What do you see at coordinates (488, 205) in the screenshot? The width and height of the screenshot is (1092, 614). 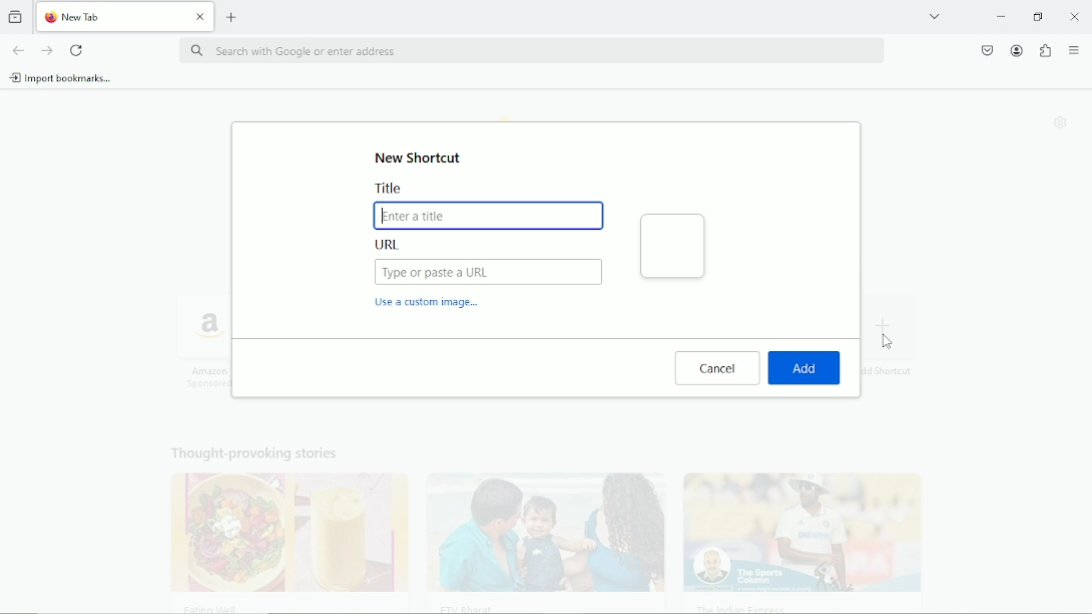 I see `Title` at bounding box center [488, 205].